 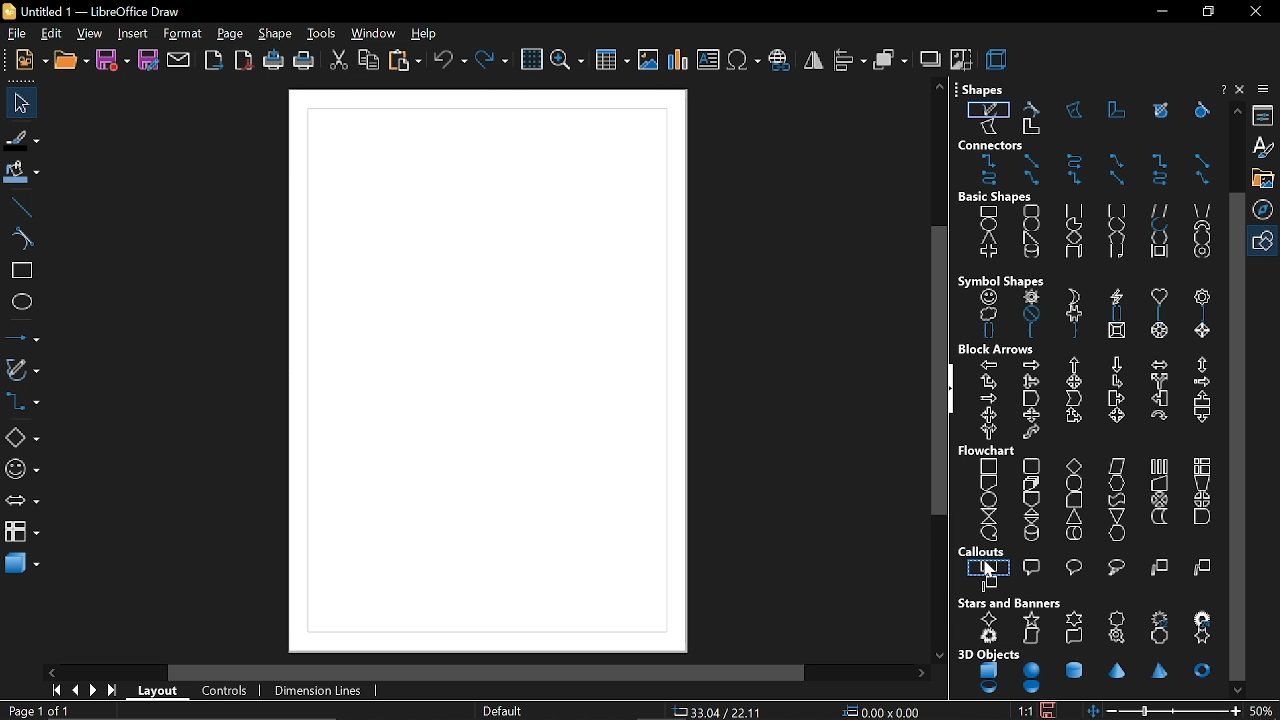 I want to click on close, so click(x=1241, y=90).